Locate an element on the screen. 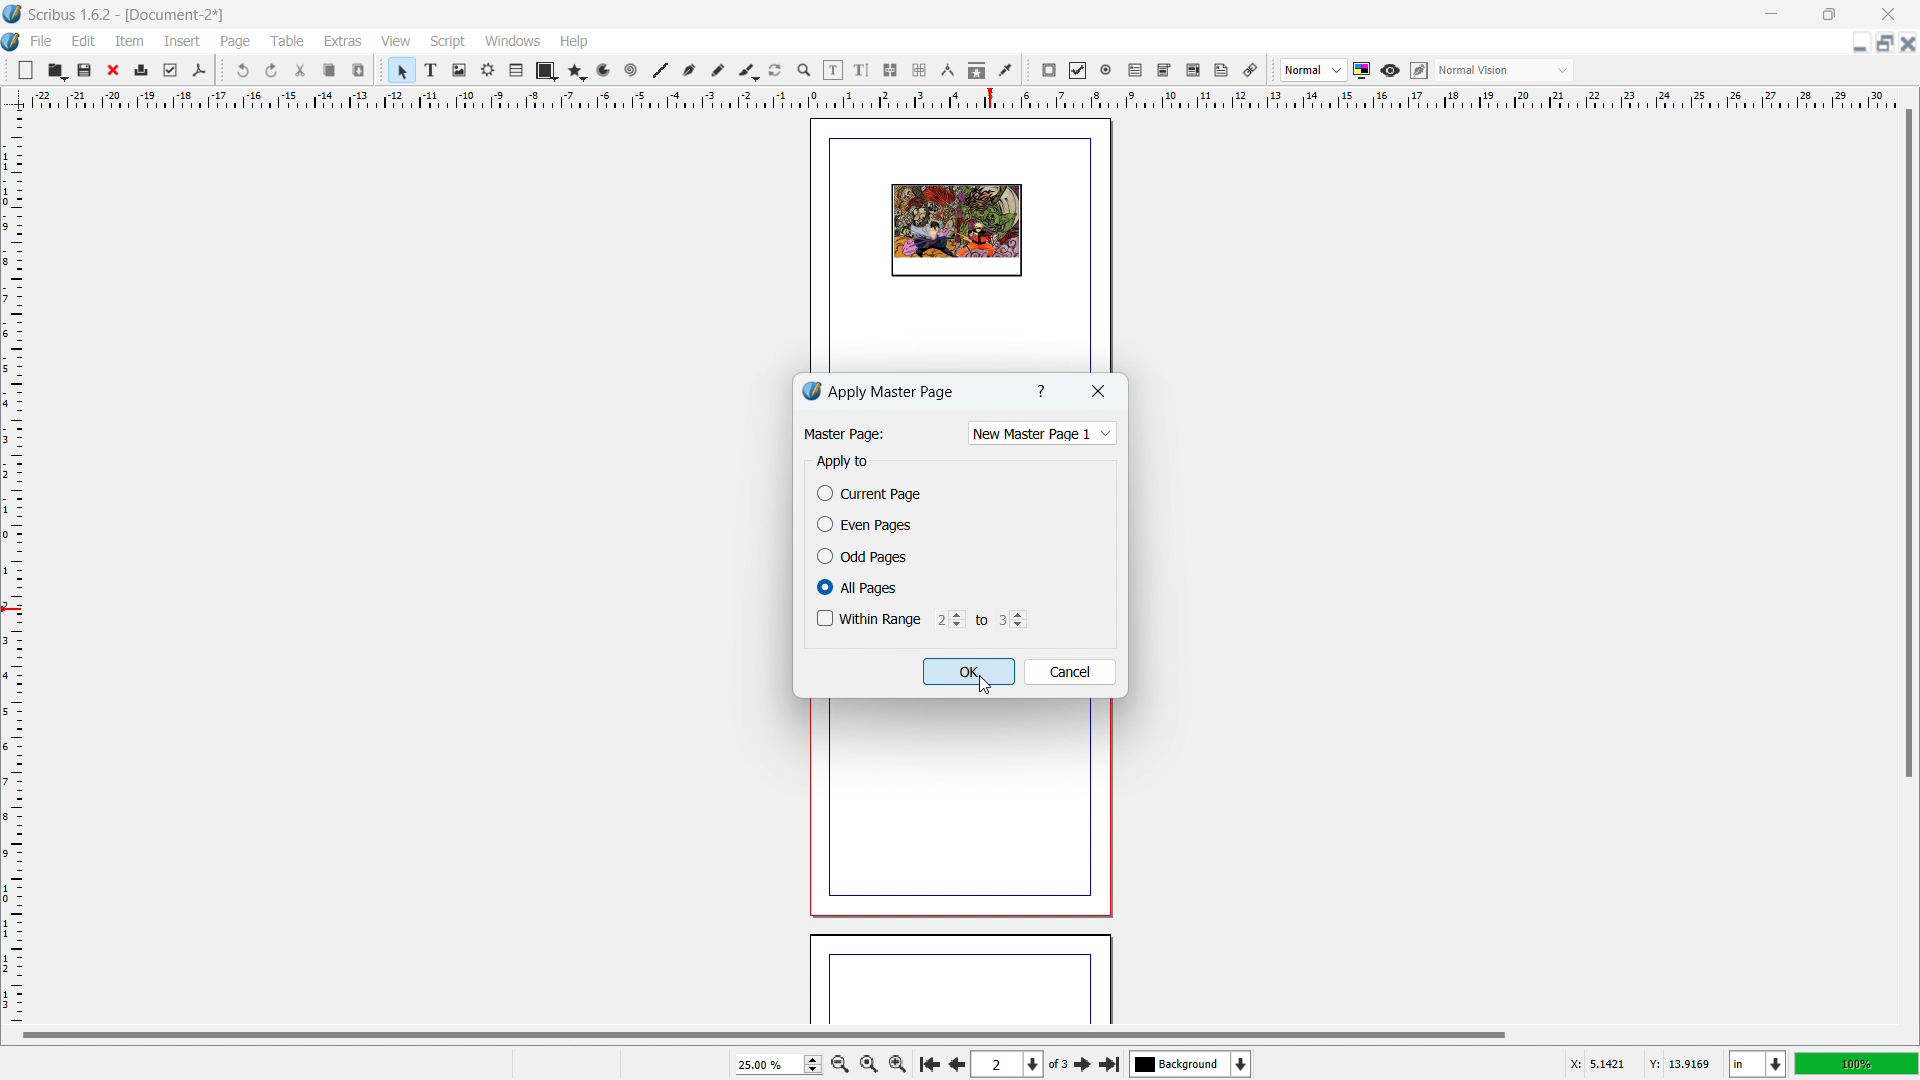 This screenshot has width=1920, height=1080. select image preview quality is located at coordinates (1314, 70).